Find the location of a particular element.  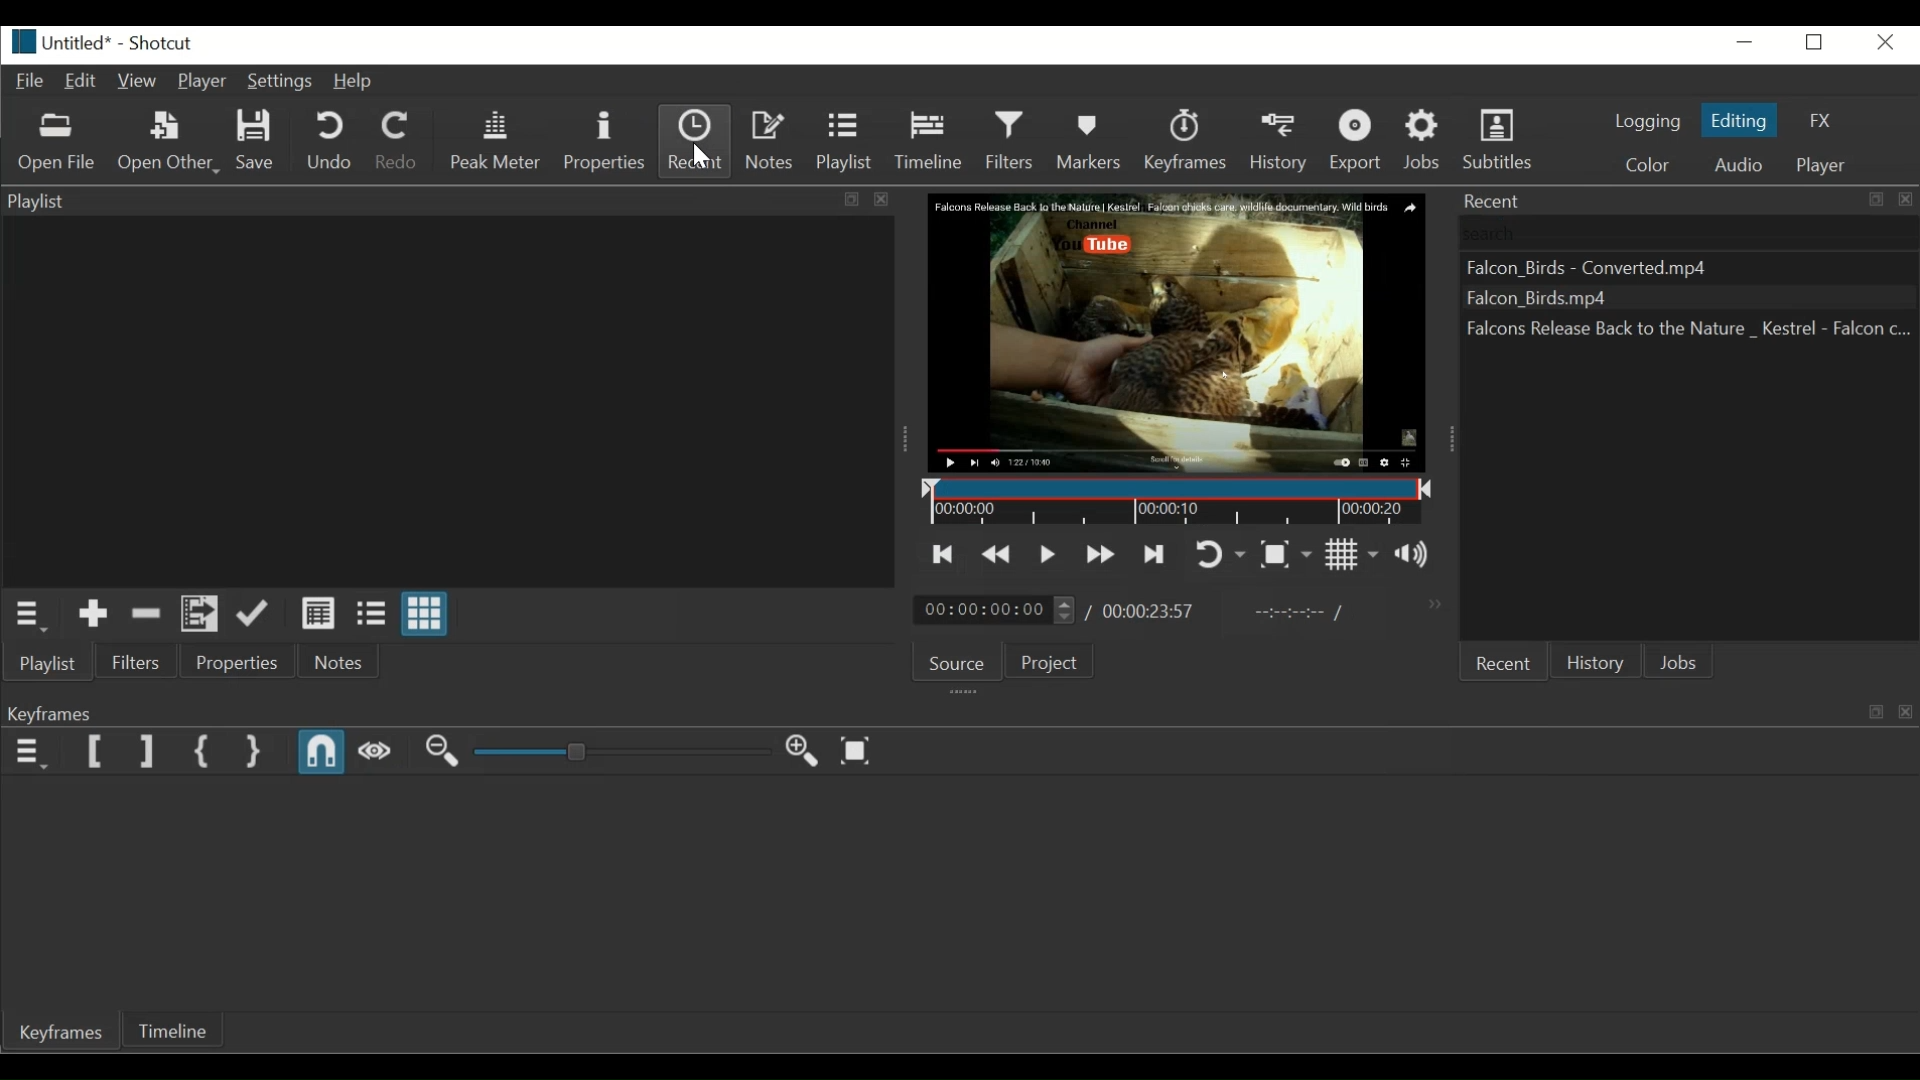

Timeline is located at coordinates (1181, 502).